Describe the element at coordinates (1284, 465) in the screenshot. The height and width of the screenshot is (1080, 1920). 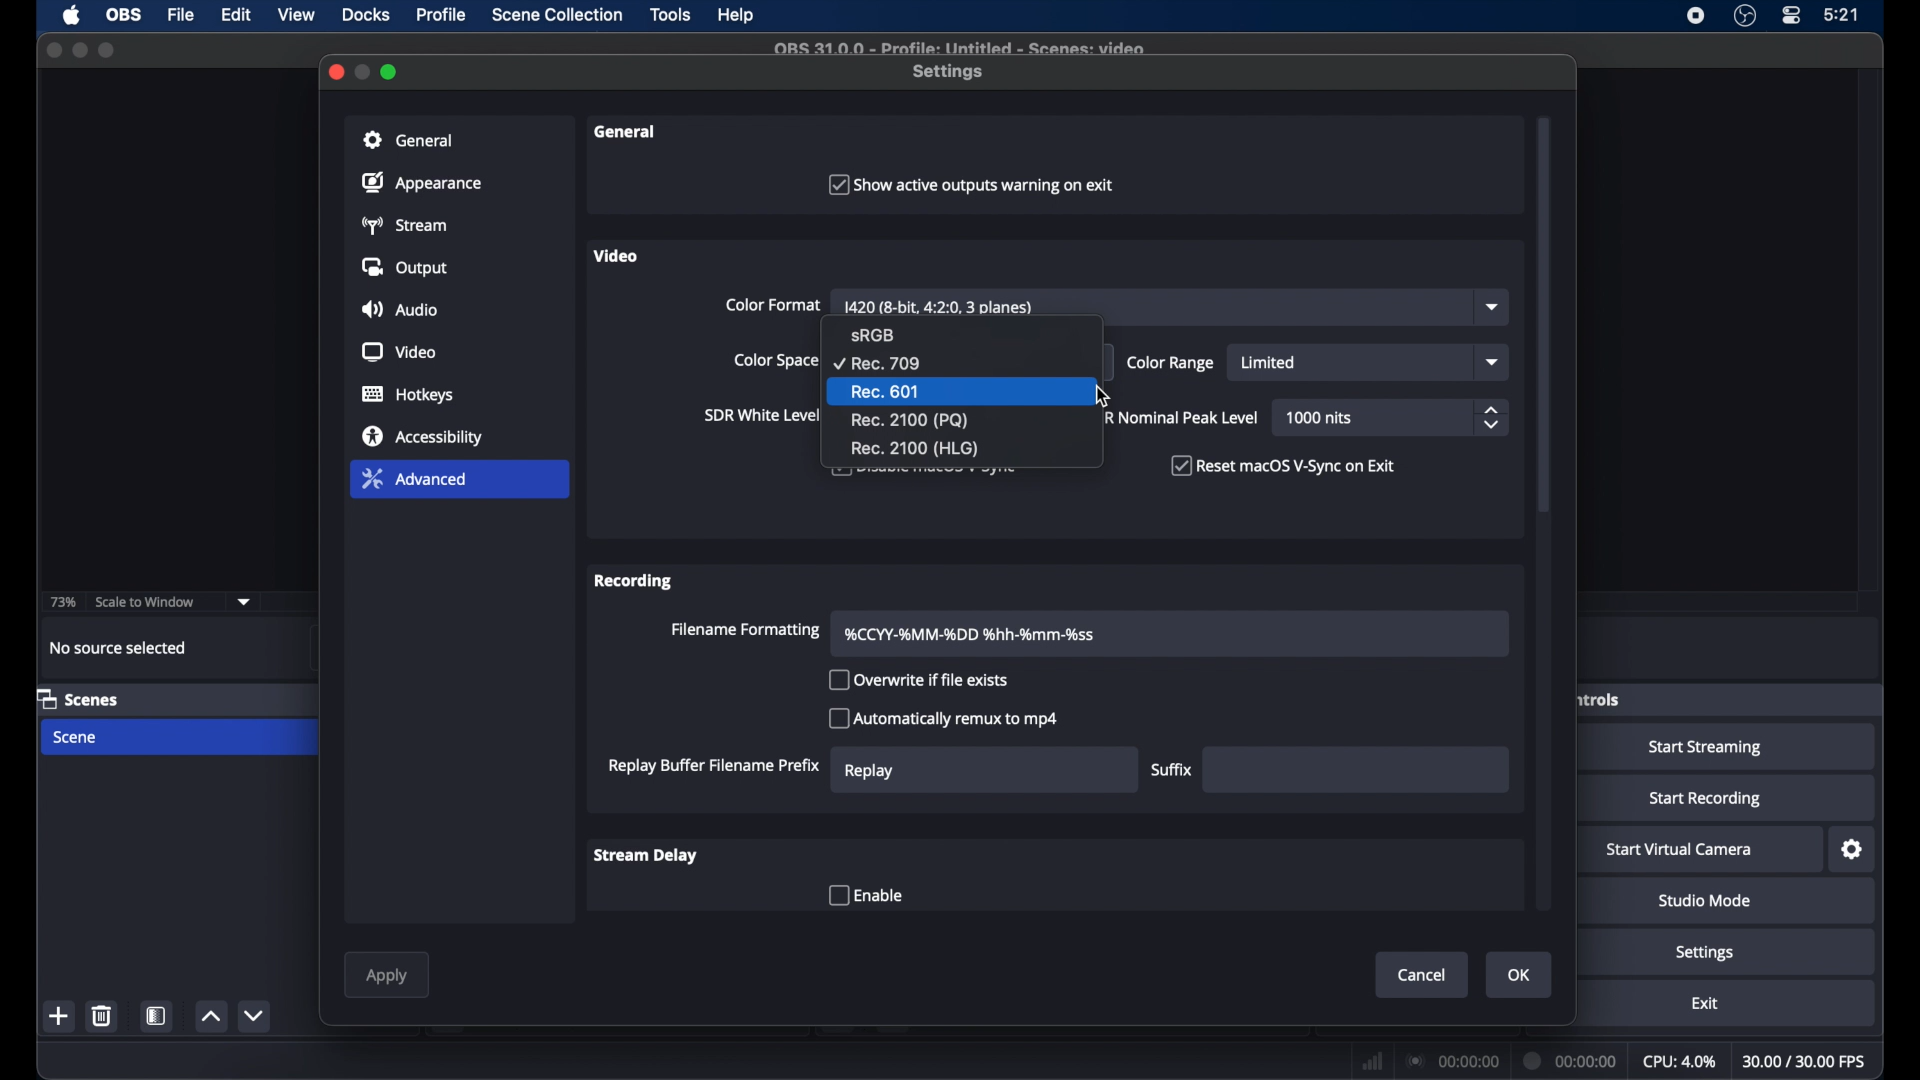
I see `reset macOS V-Sync on Exit` at that location.